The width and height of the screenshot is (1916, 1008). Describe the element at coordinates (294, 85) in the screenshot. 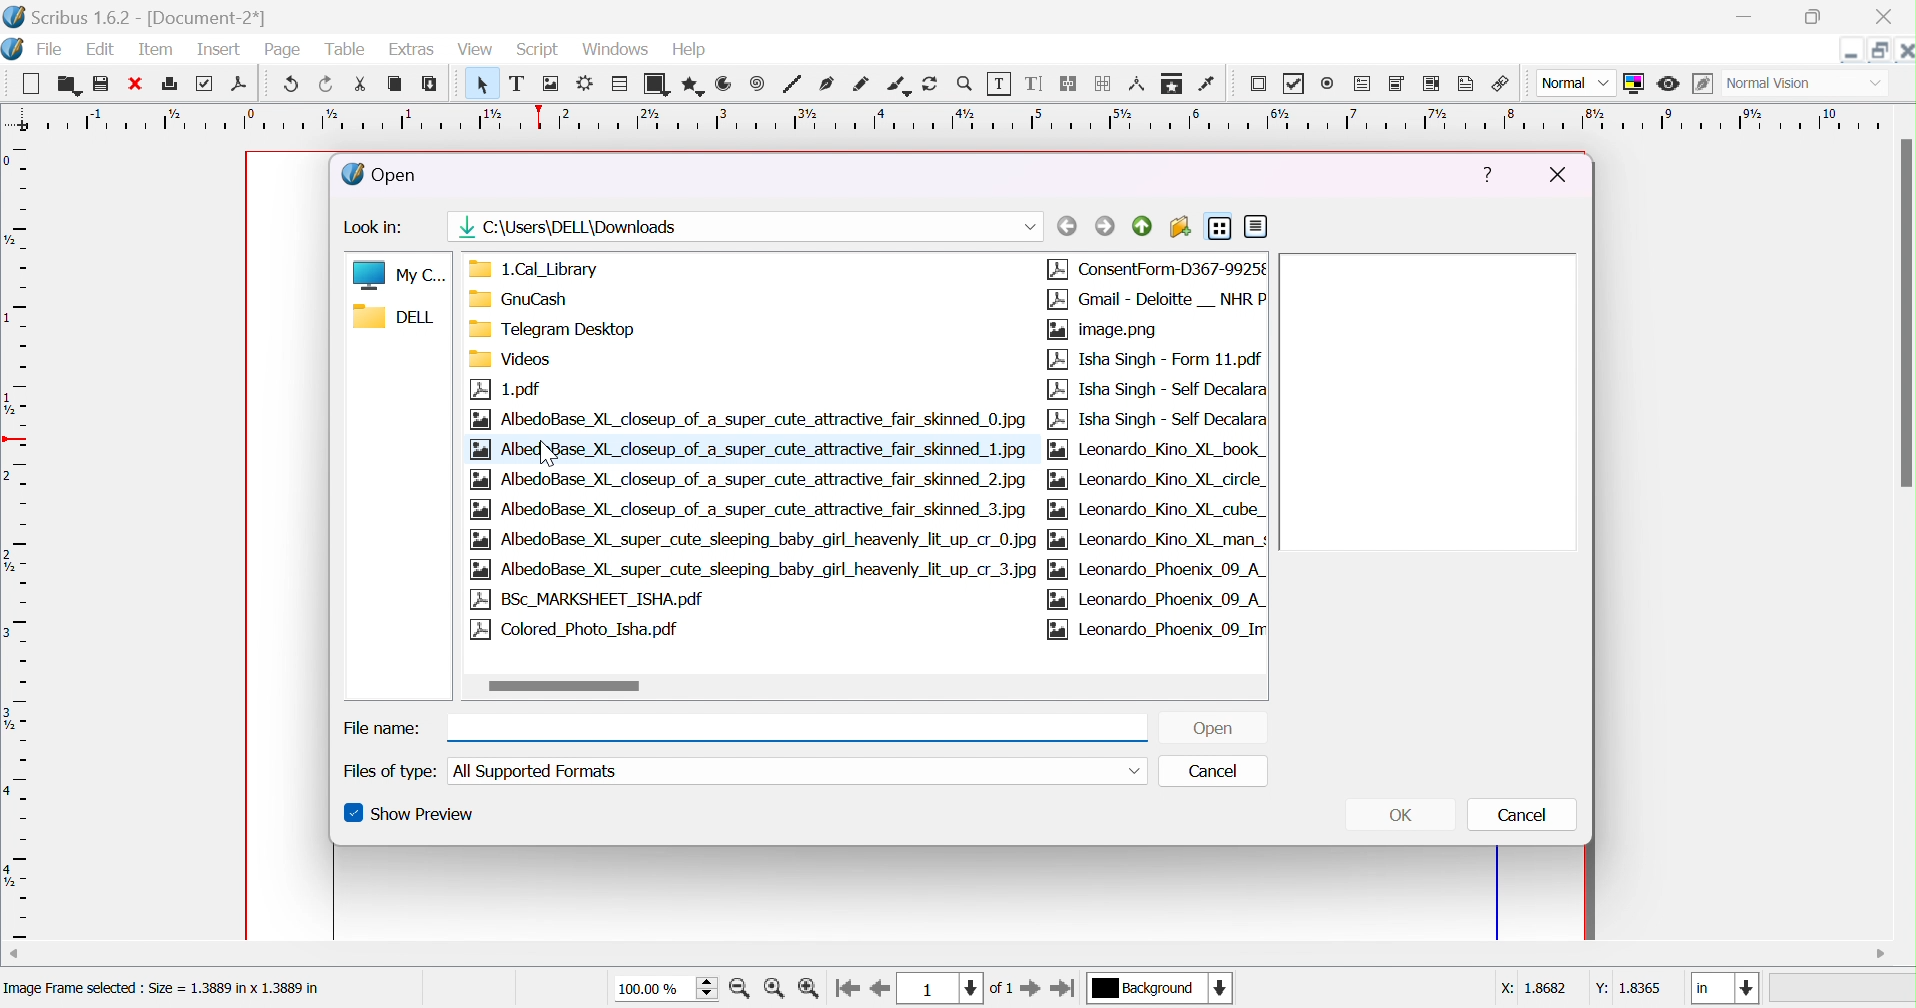

I see `undo` at that location.